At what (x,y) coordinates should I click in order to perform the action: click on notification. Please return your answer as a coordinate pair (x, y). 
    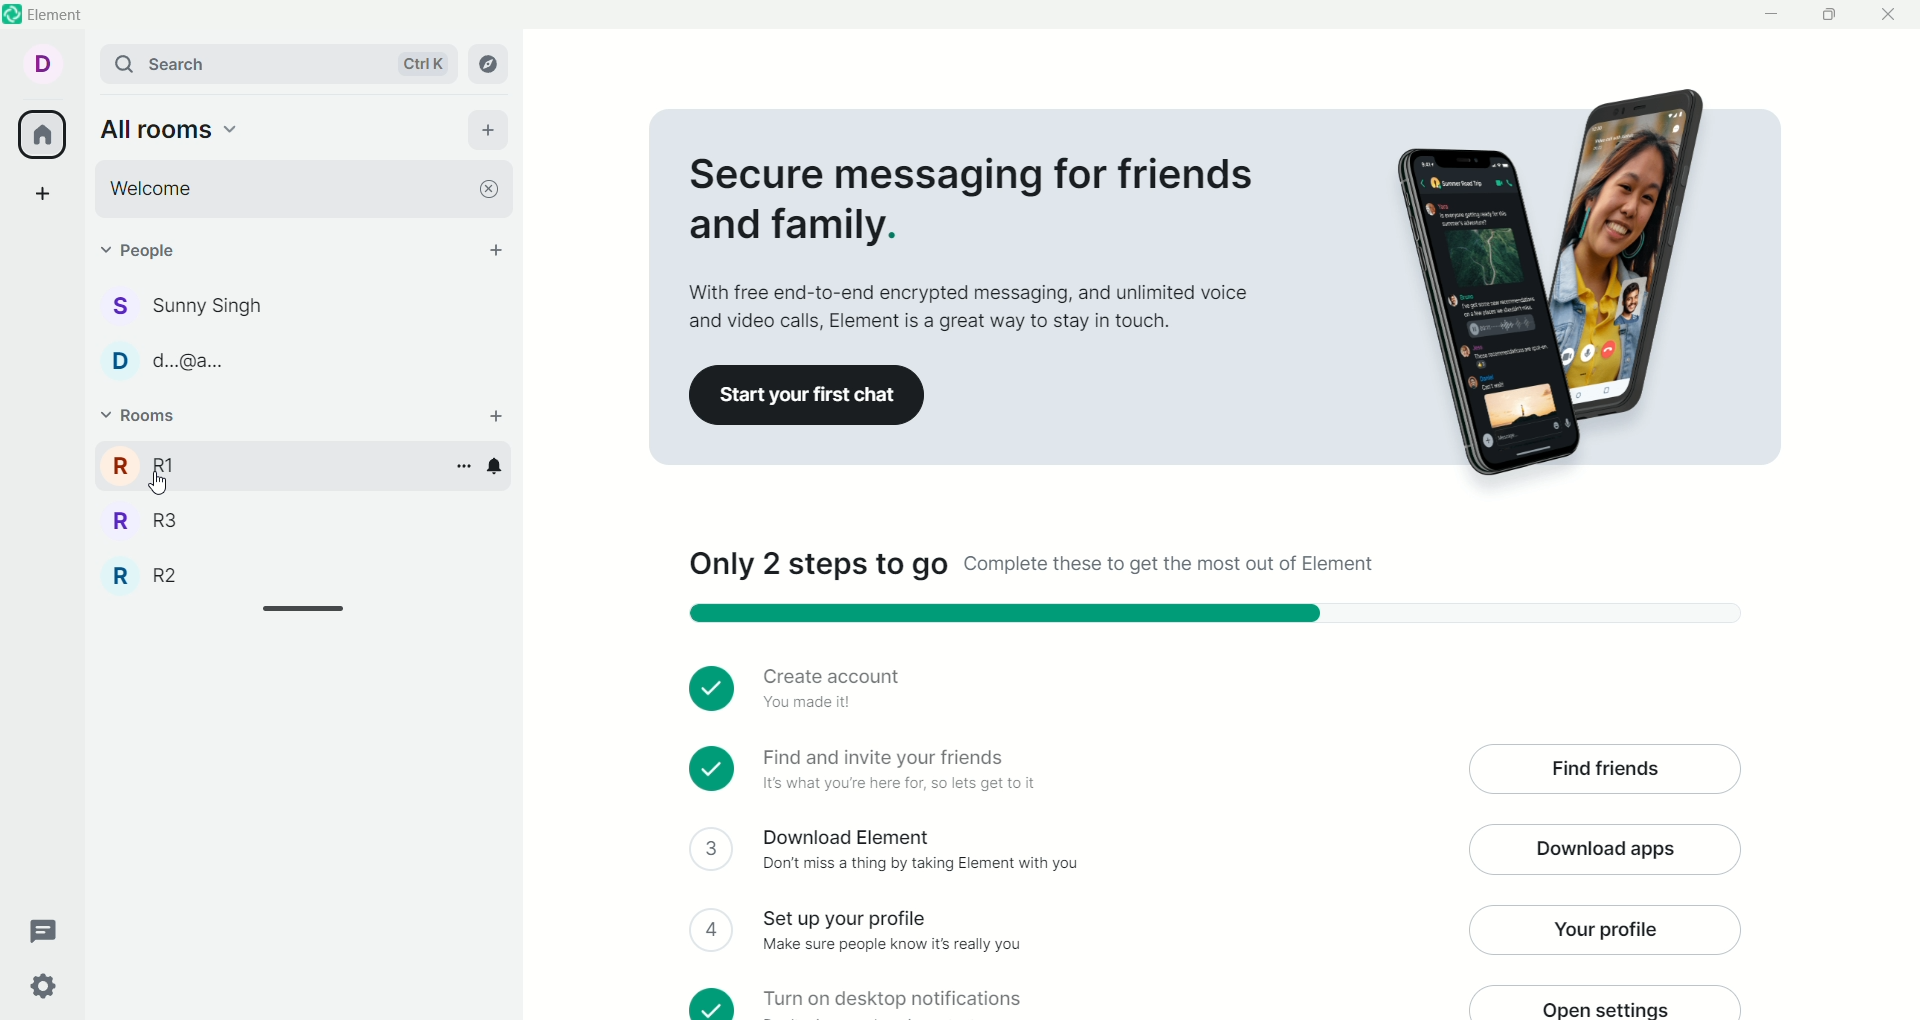
    Looking at the image, I should click on (495, 467).